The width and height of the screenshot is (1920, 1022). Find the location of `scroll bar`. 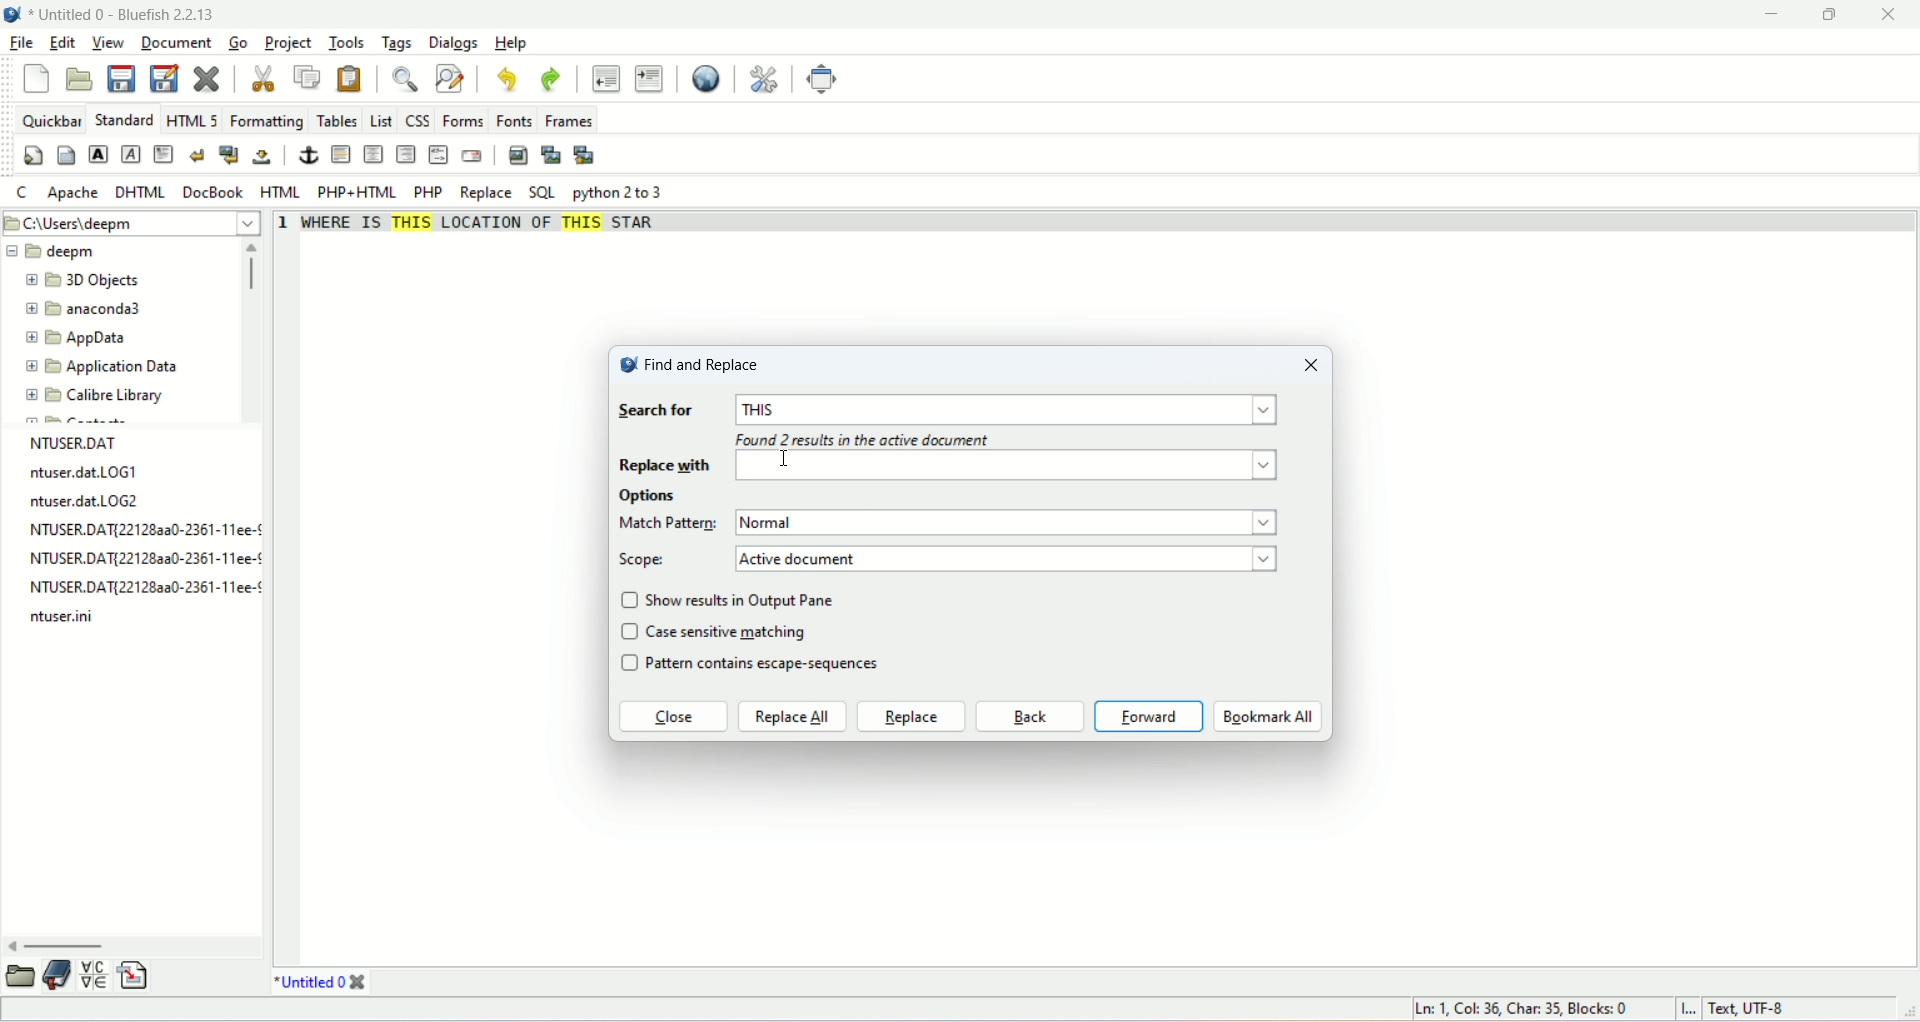

scroll bar is located at coordinates (133, 947).